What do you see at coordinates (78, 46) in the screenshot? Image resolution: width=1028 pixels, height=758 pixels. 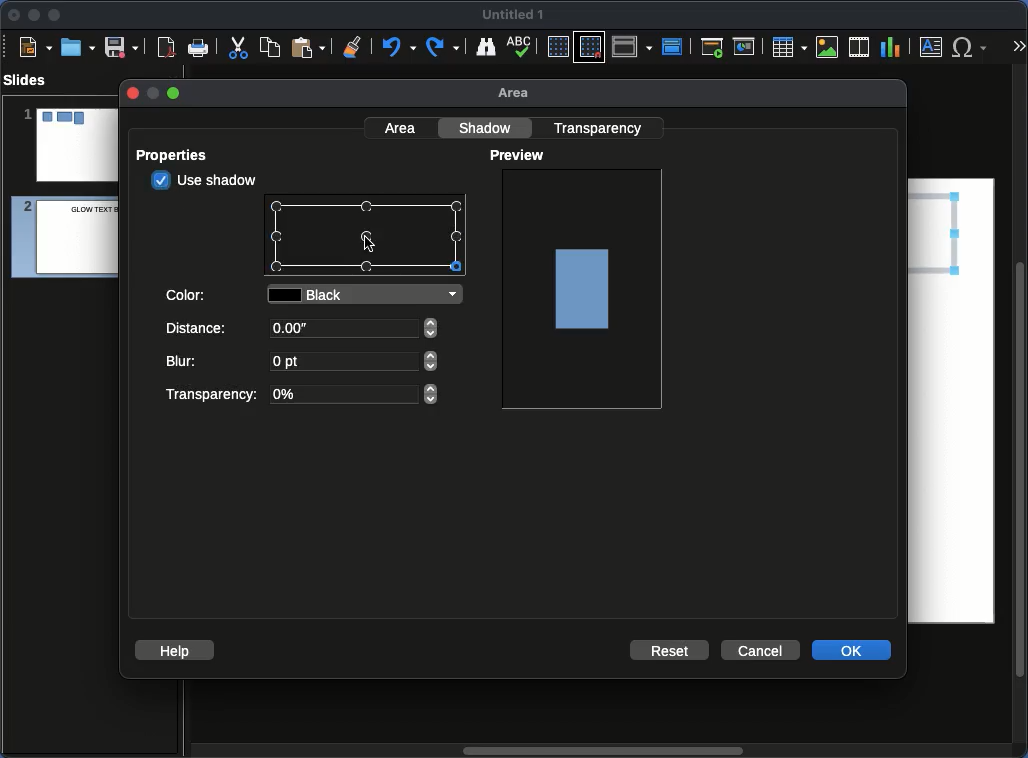 I see `Ope` at bounding box center [78, 46].